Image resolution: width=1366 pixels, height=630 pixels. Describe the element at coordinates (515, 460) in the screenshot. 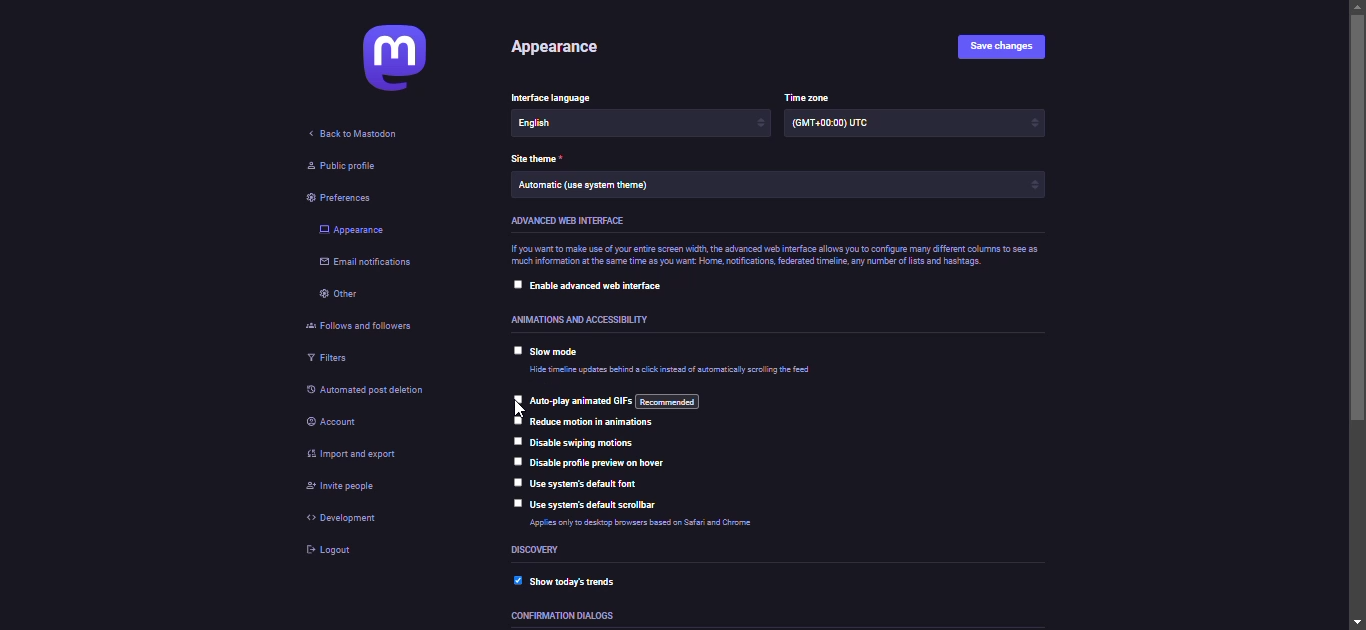

I see `click to select` at that location.